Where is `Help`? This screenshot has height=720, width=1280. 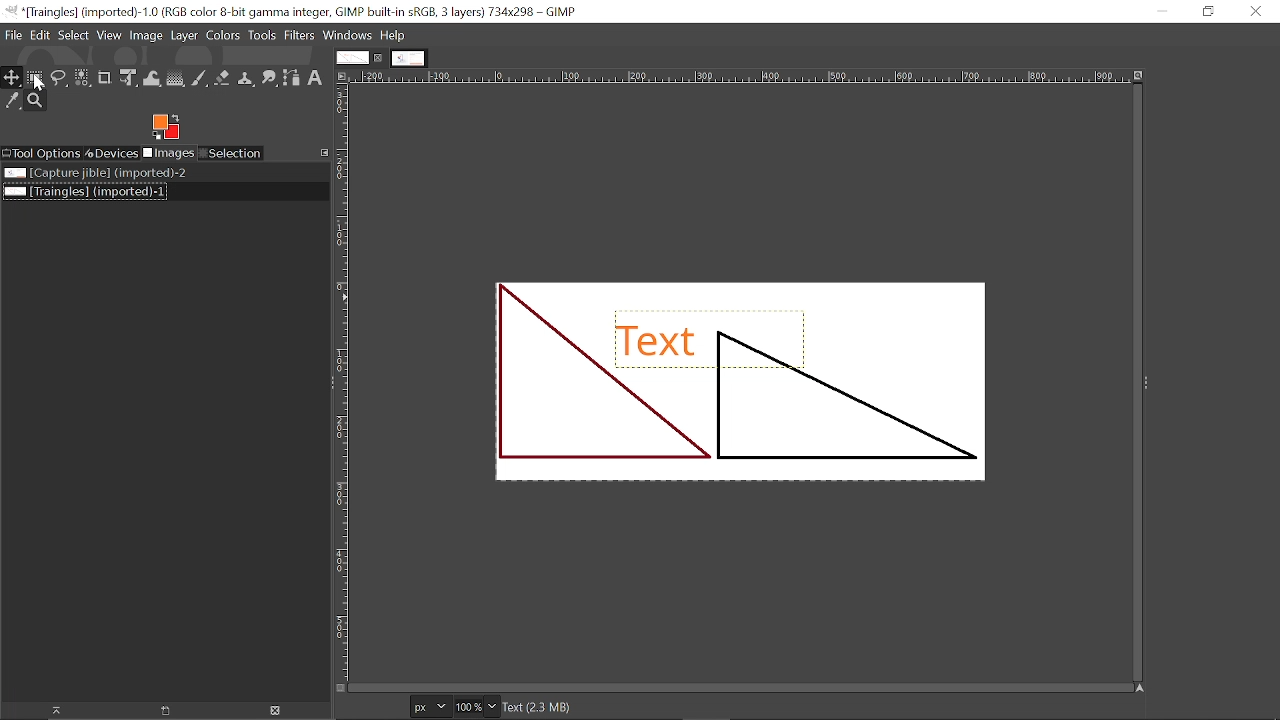 Help is located at coordinates (393, 35).